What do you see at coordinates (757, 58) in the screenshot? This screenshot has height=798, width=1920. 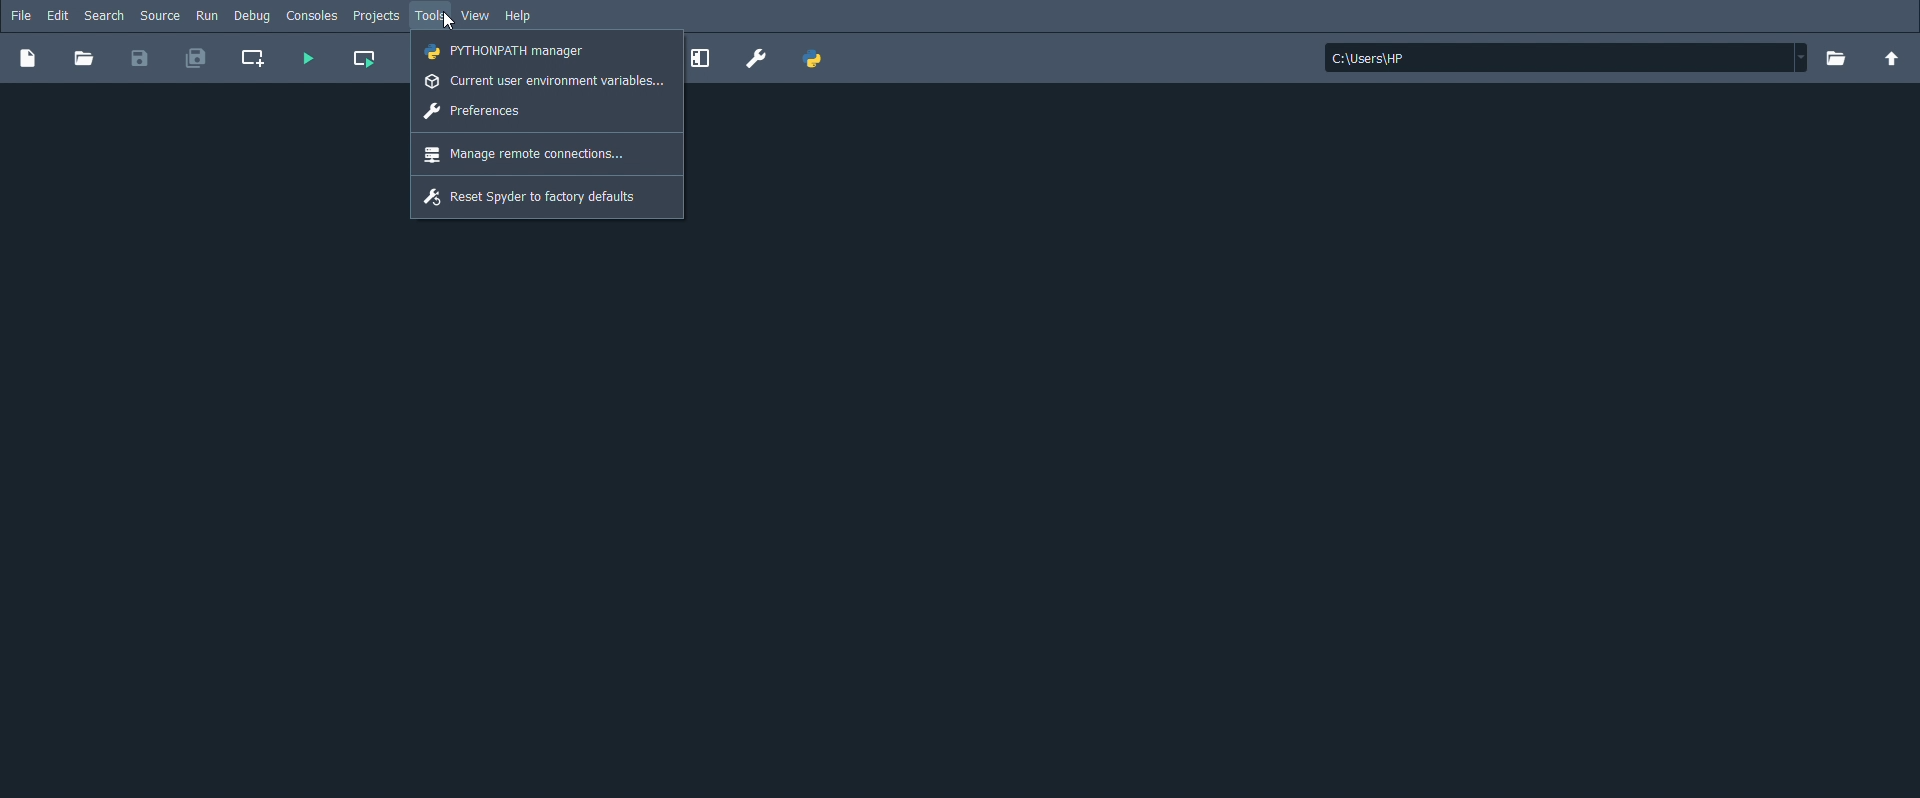 I see `Preferences` at bounding box center [757, 58].